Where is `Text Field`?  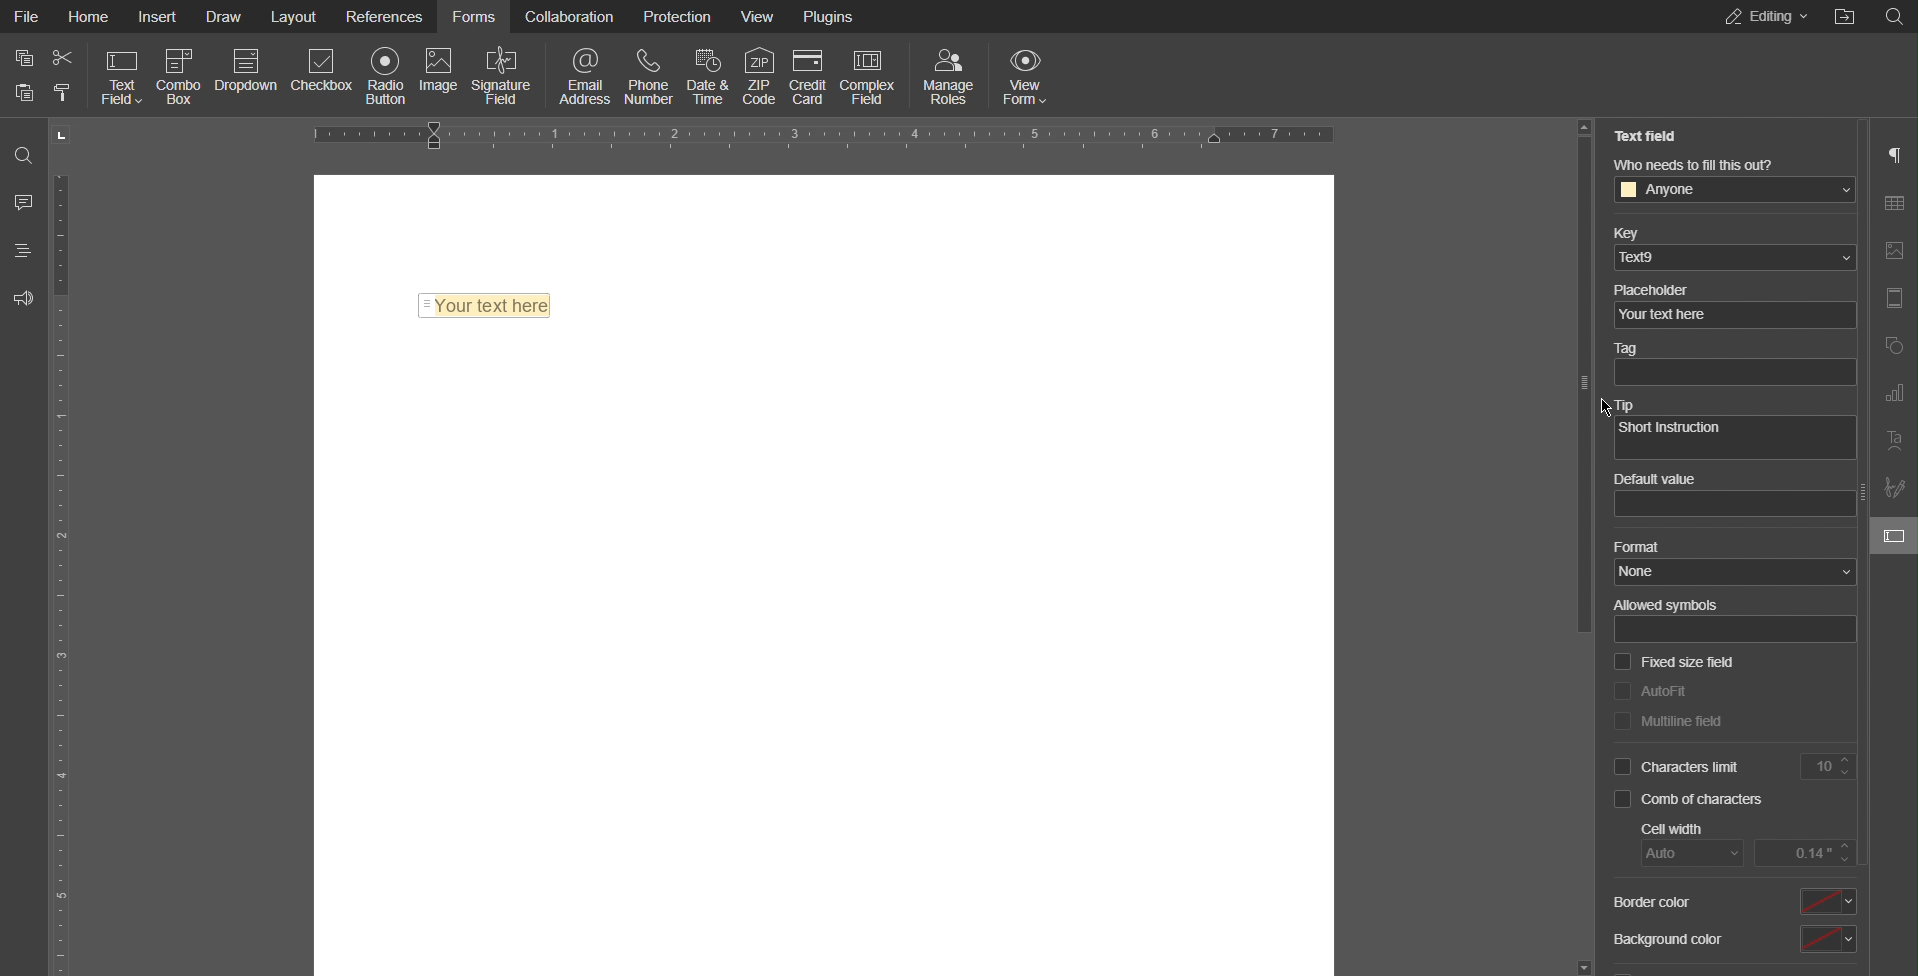
Text Field is located at coordinates (483, 307).